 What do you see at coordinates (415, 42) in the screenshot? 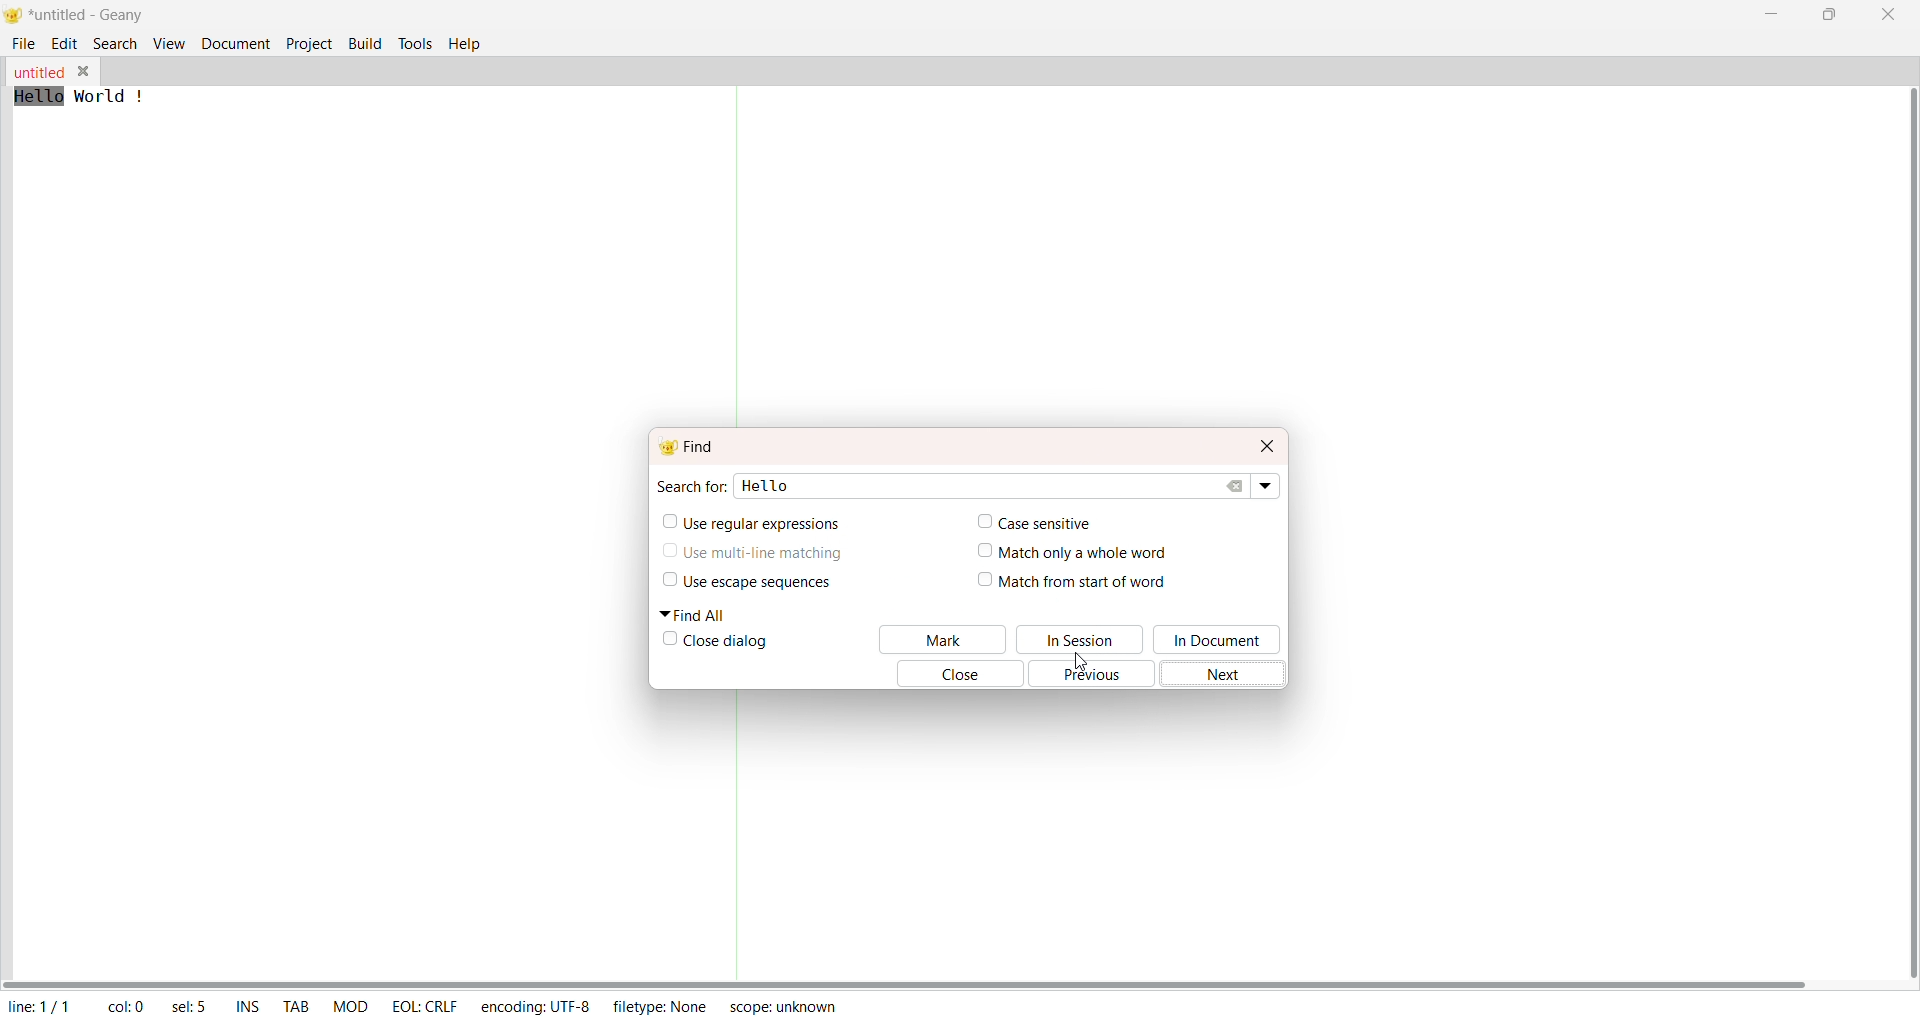
I see `Tools` at bounding box center [415, 42].